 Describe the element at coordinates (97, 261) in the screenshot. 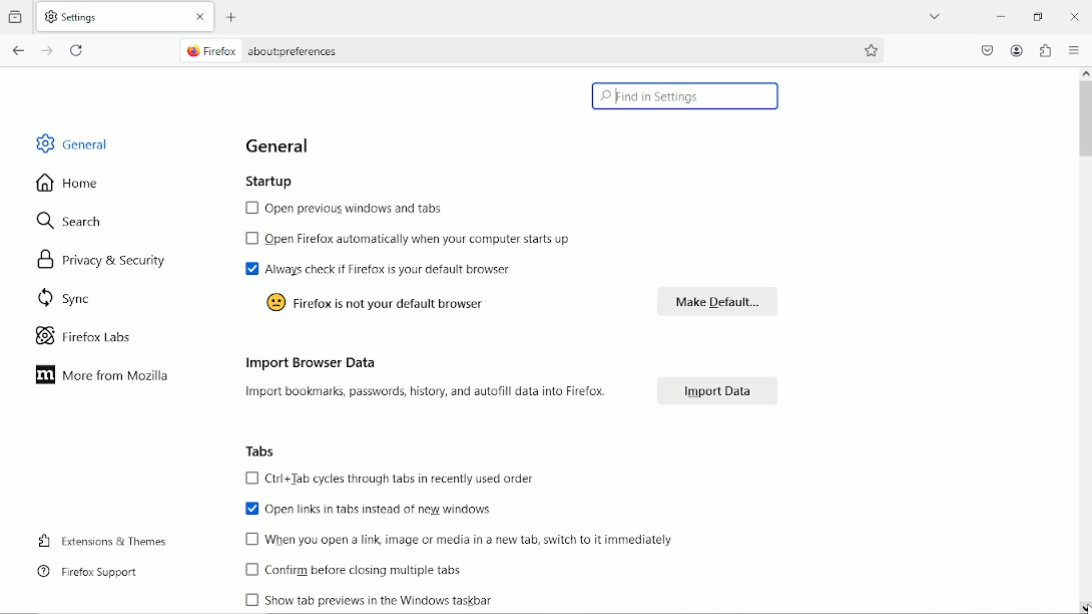

I see `privacy & security` at that location.